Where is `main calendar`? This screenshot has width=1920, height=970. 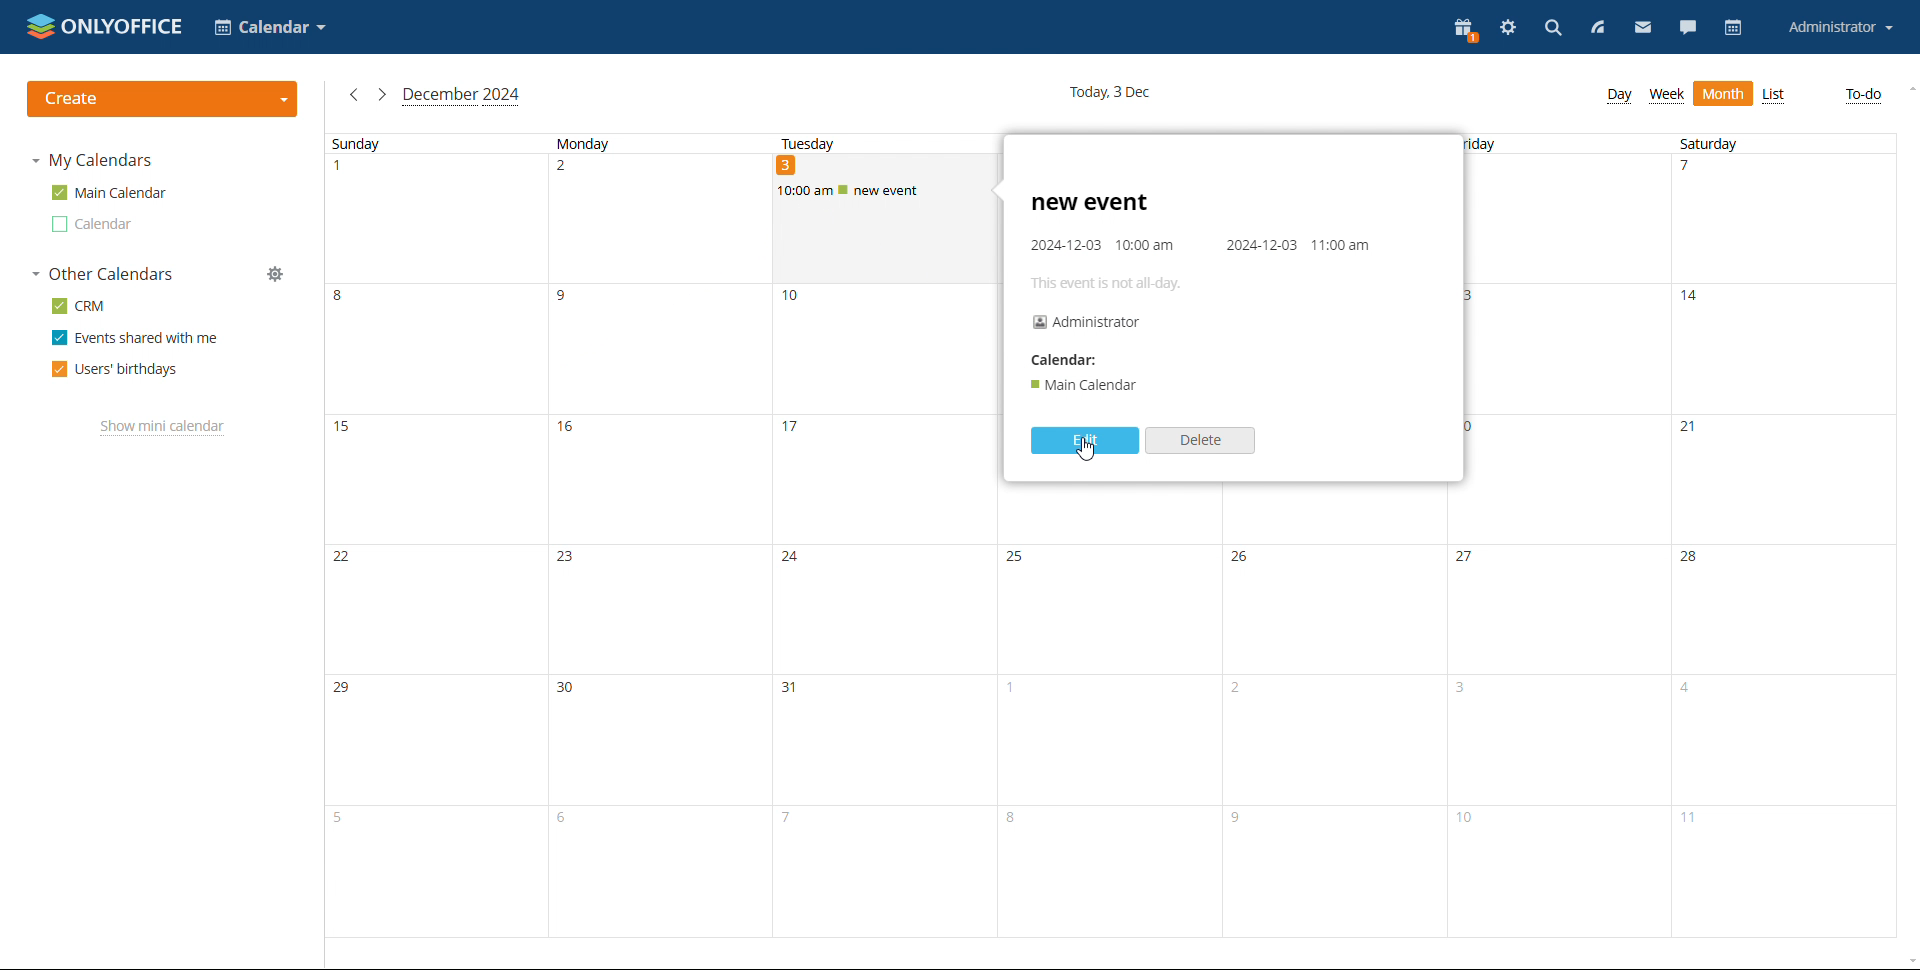 main calendar is located at coordinates (110, 192).